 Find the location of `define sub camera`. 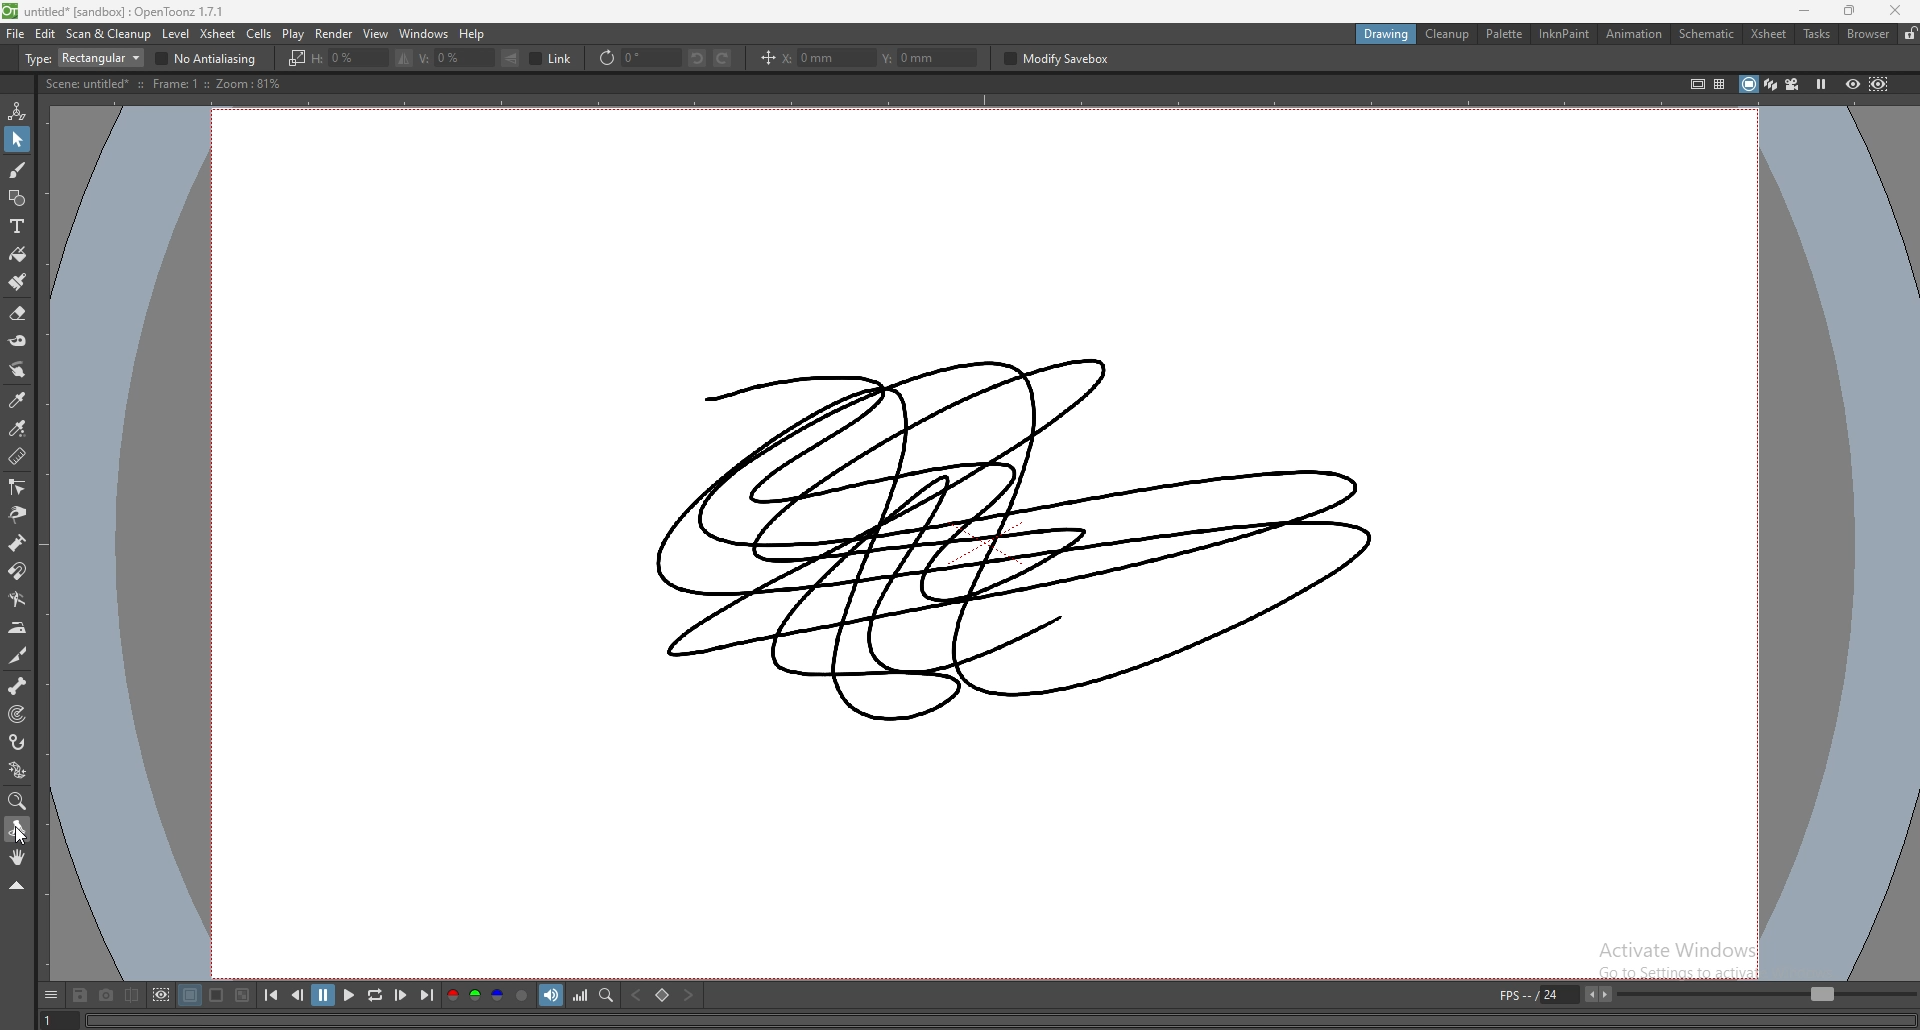

define sub camera is located at coordinates (162, 995).